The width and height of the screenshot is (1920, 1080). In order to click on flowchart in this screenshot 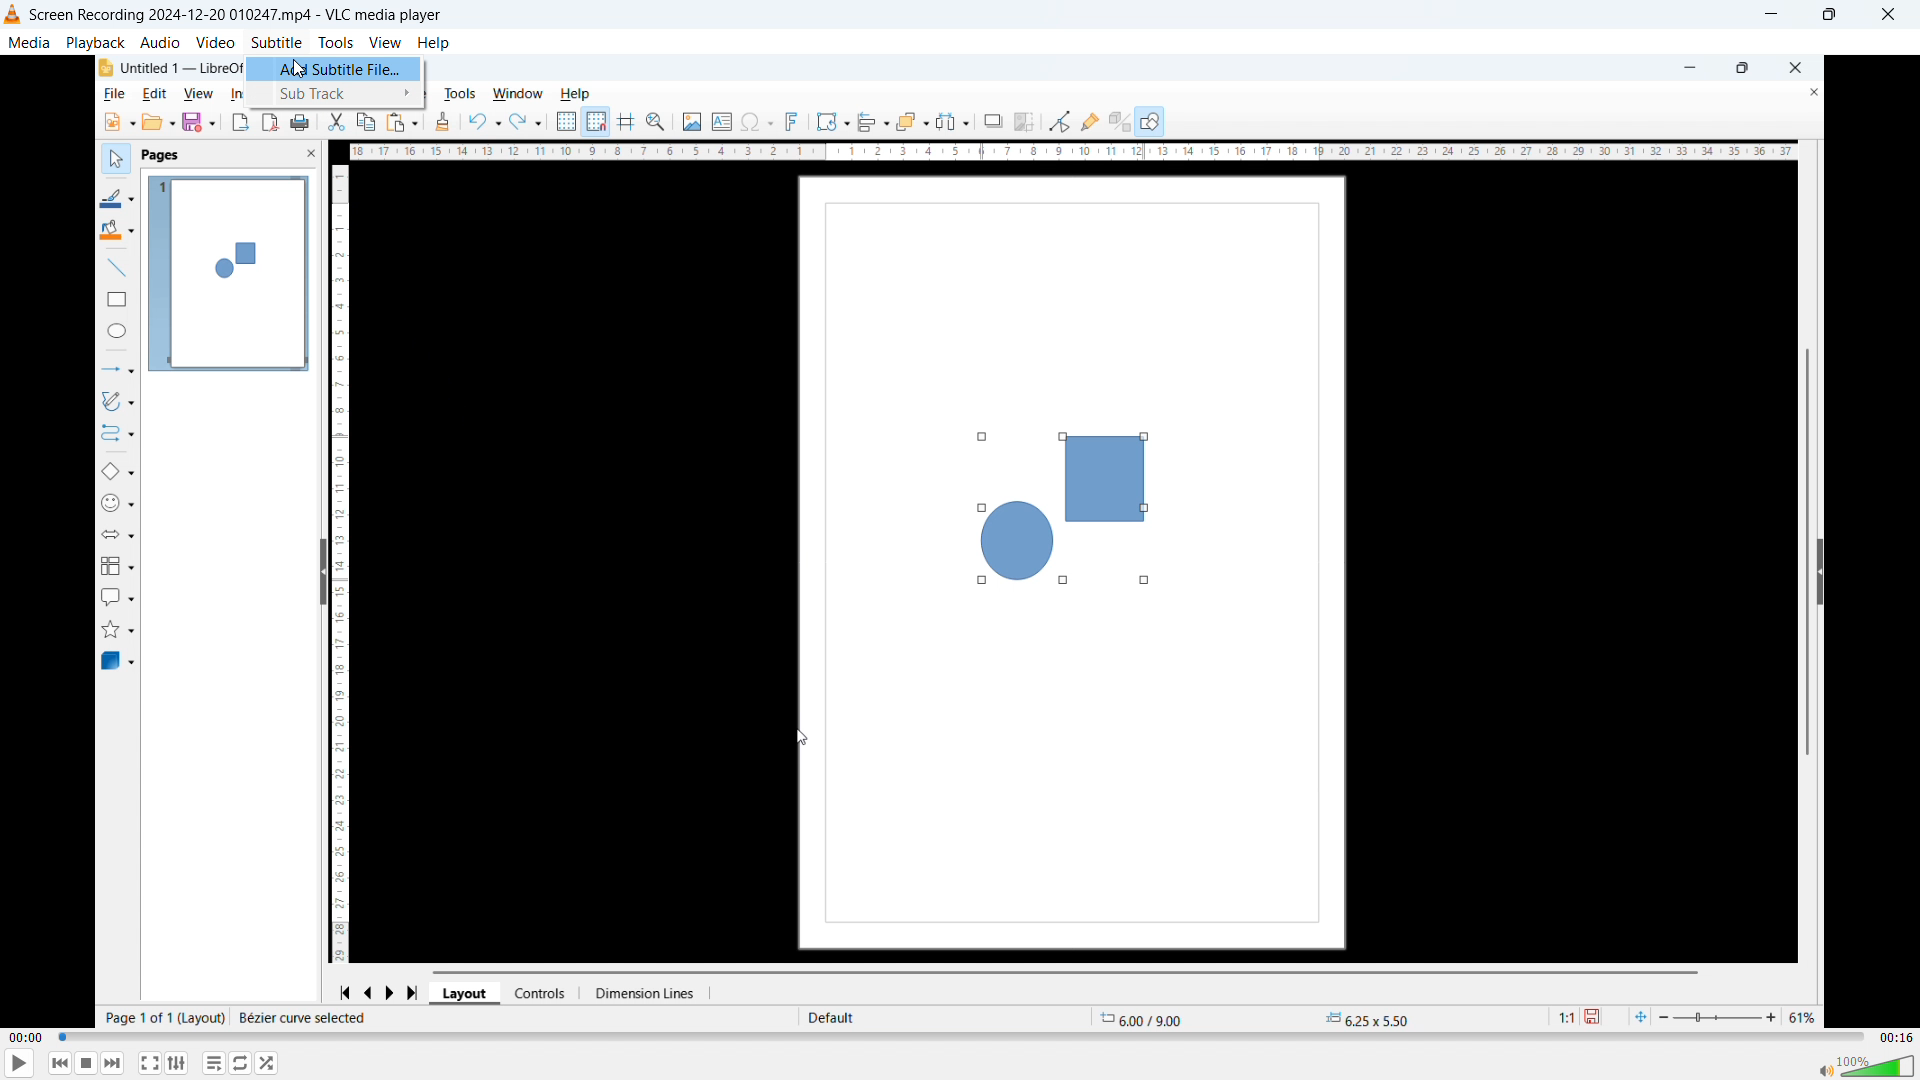, I will do `click(118, 565)`.